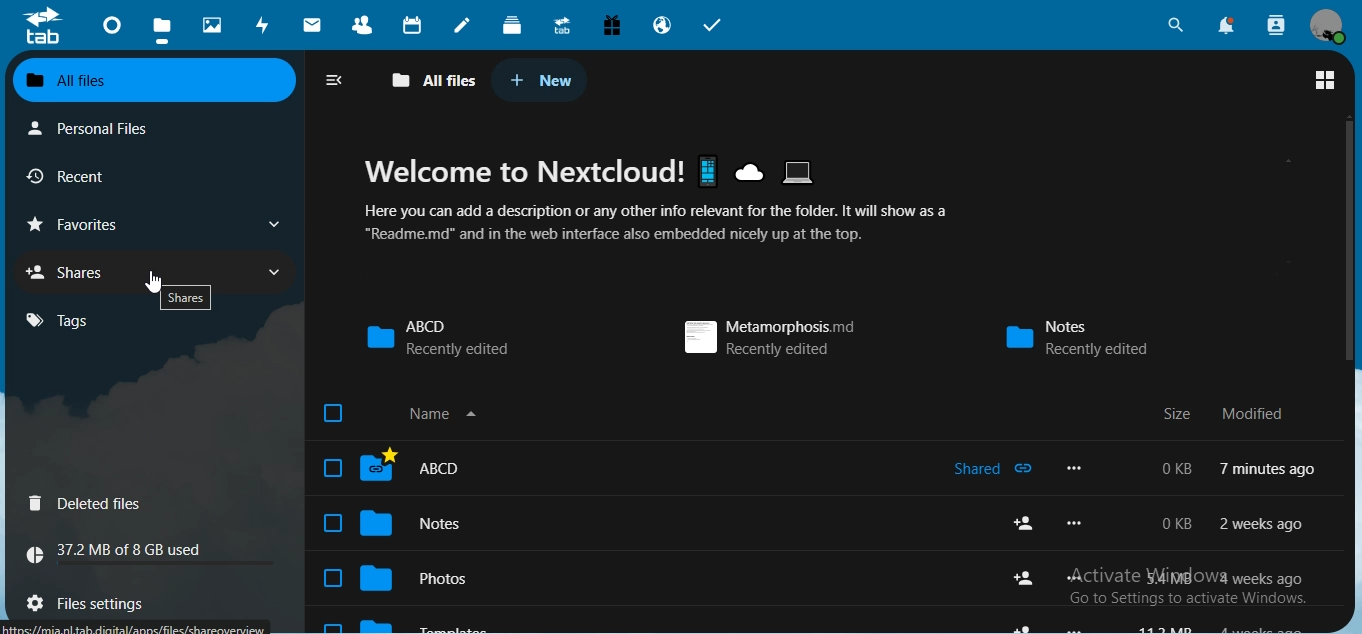 This screenshot has width=1362, height=634. I want to click on calendar, so click(414, 26).